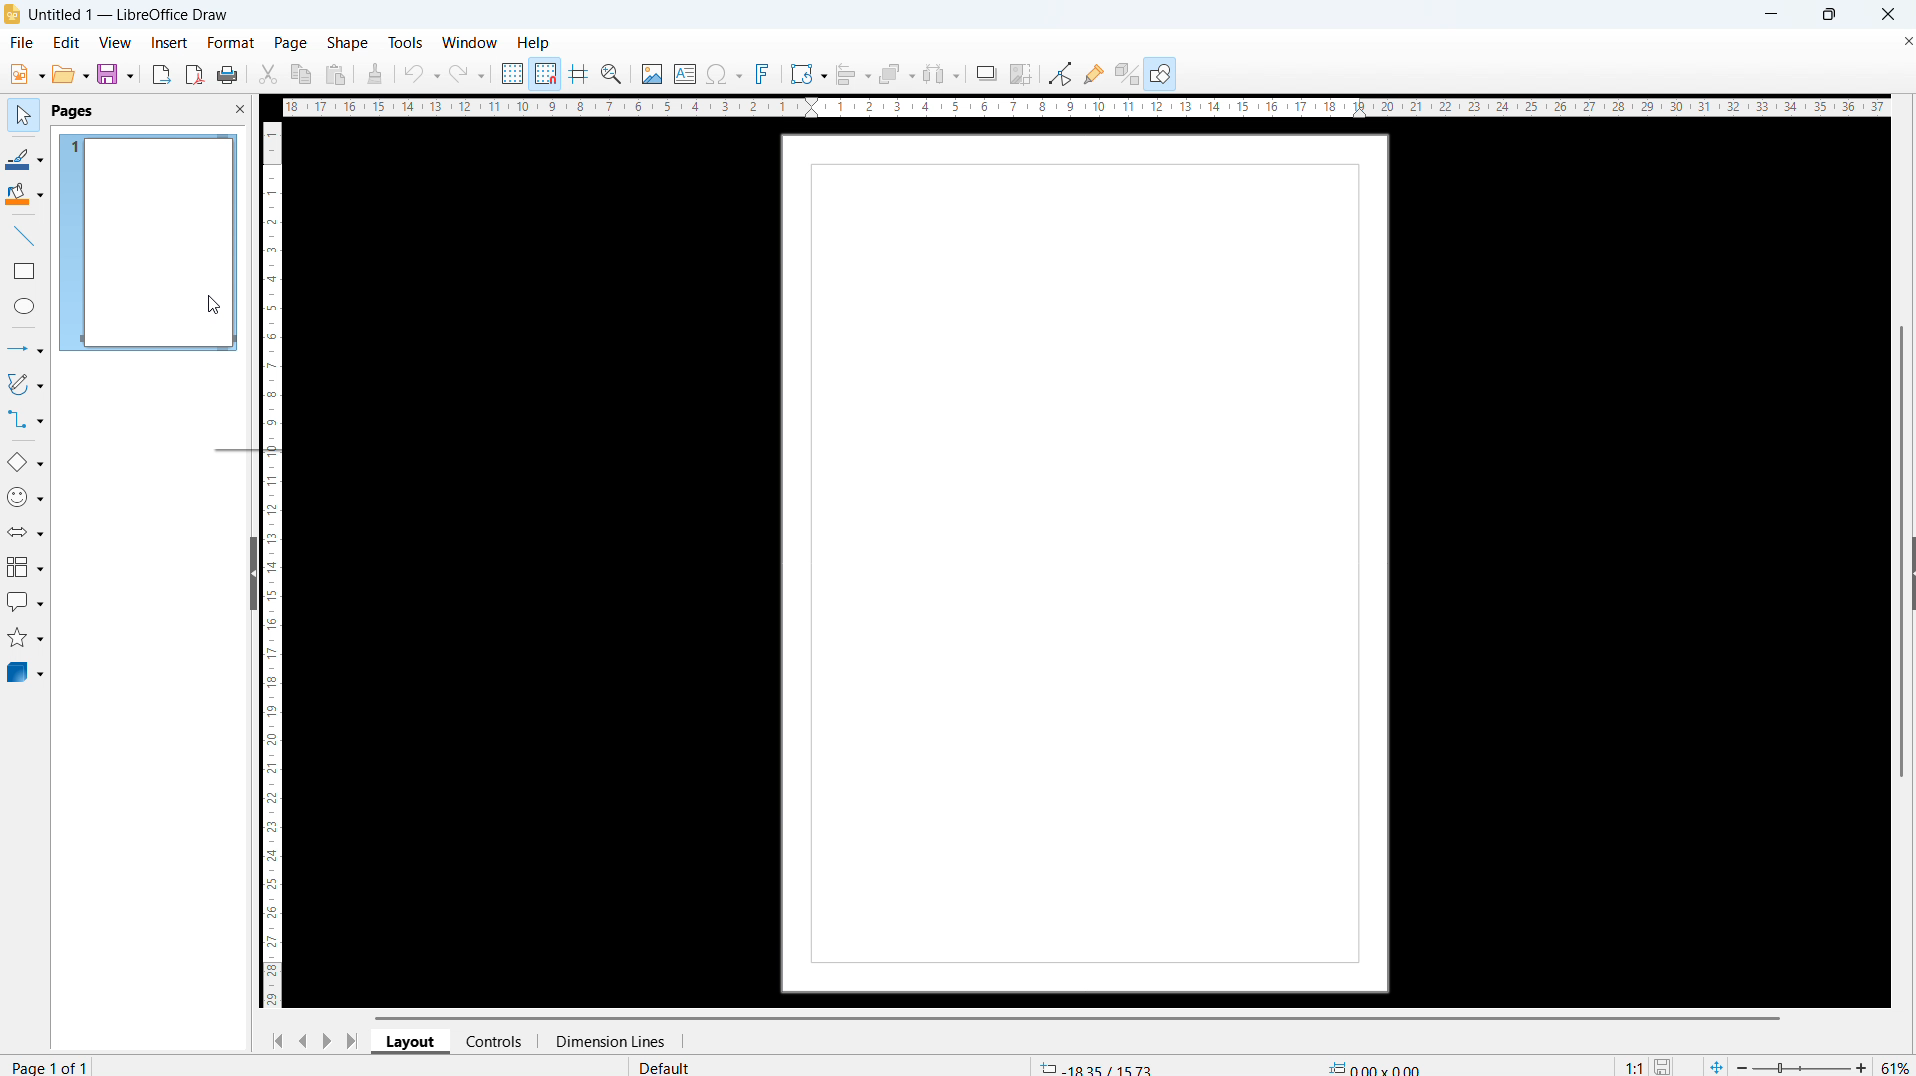  What do you see at coordinates (267, 73) in the screenshot?
I see `cut` at bounding box center [267, 73].